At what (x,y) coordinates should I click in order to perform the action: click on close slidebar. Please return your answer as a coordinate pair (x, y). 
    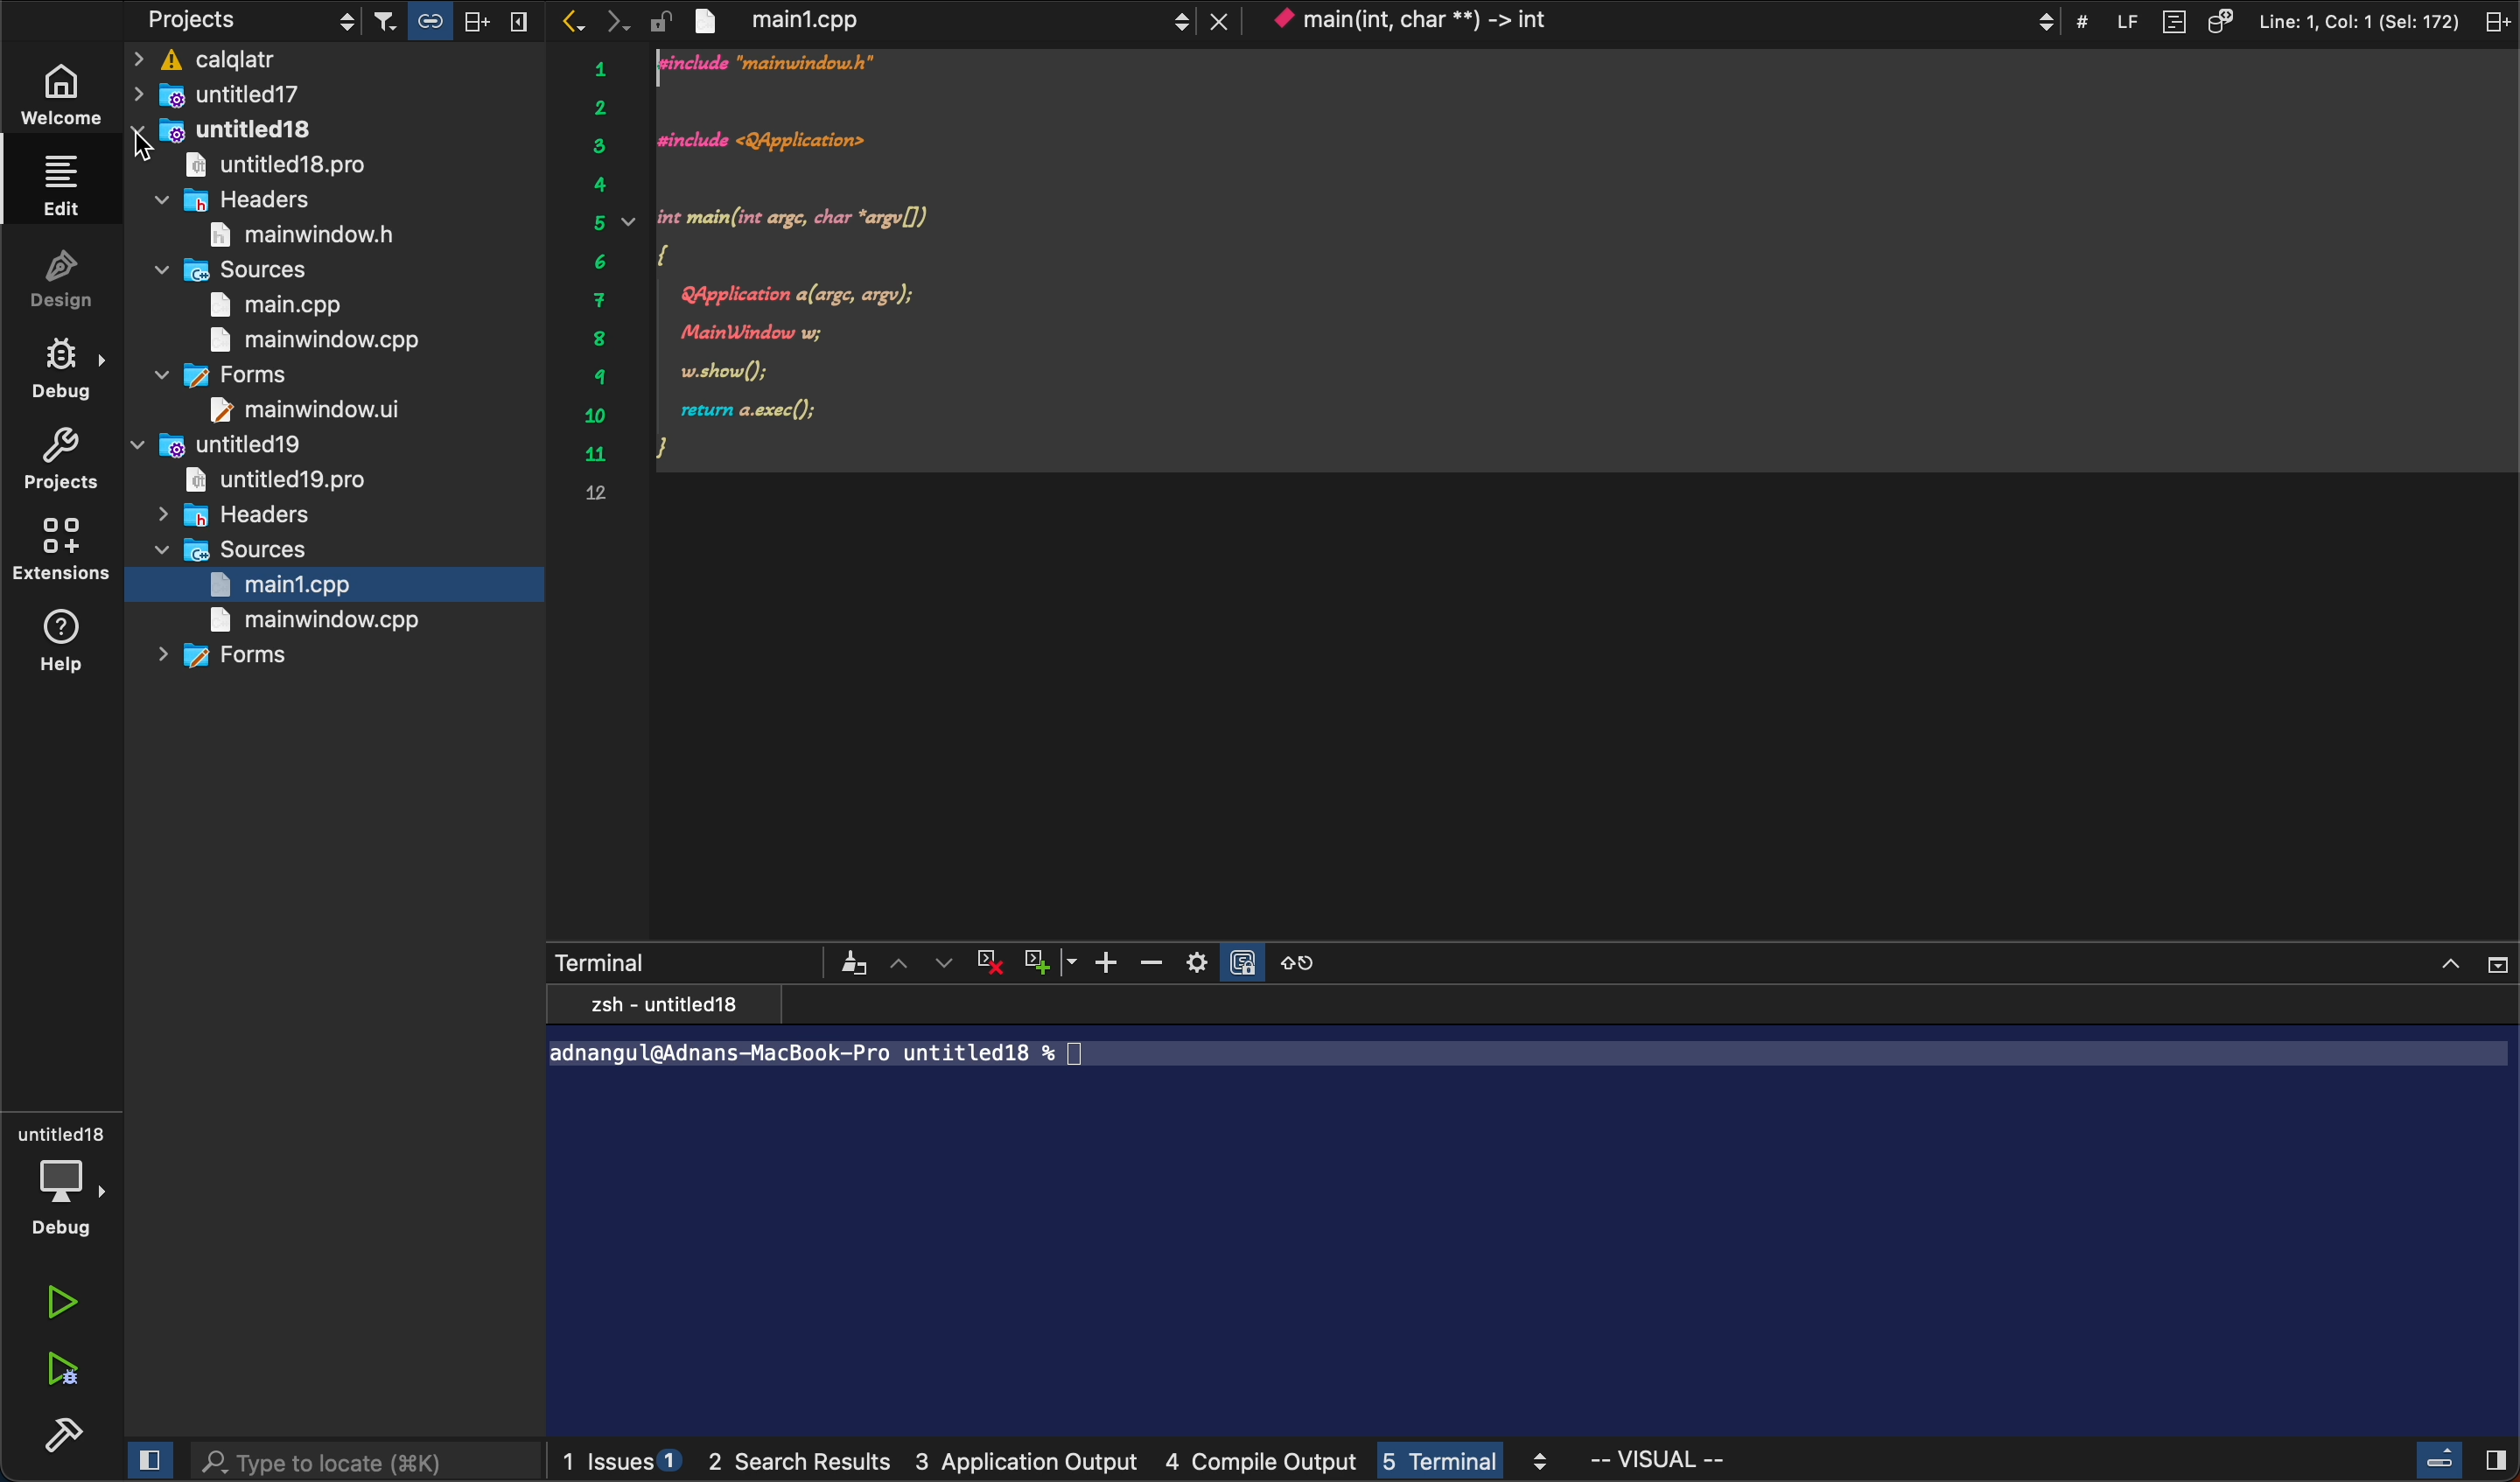
    Looking at the image, I should click on (150, 1459).